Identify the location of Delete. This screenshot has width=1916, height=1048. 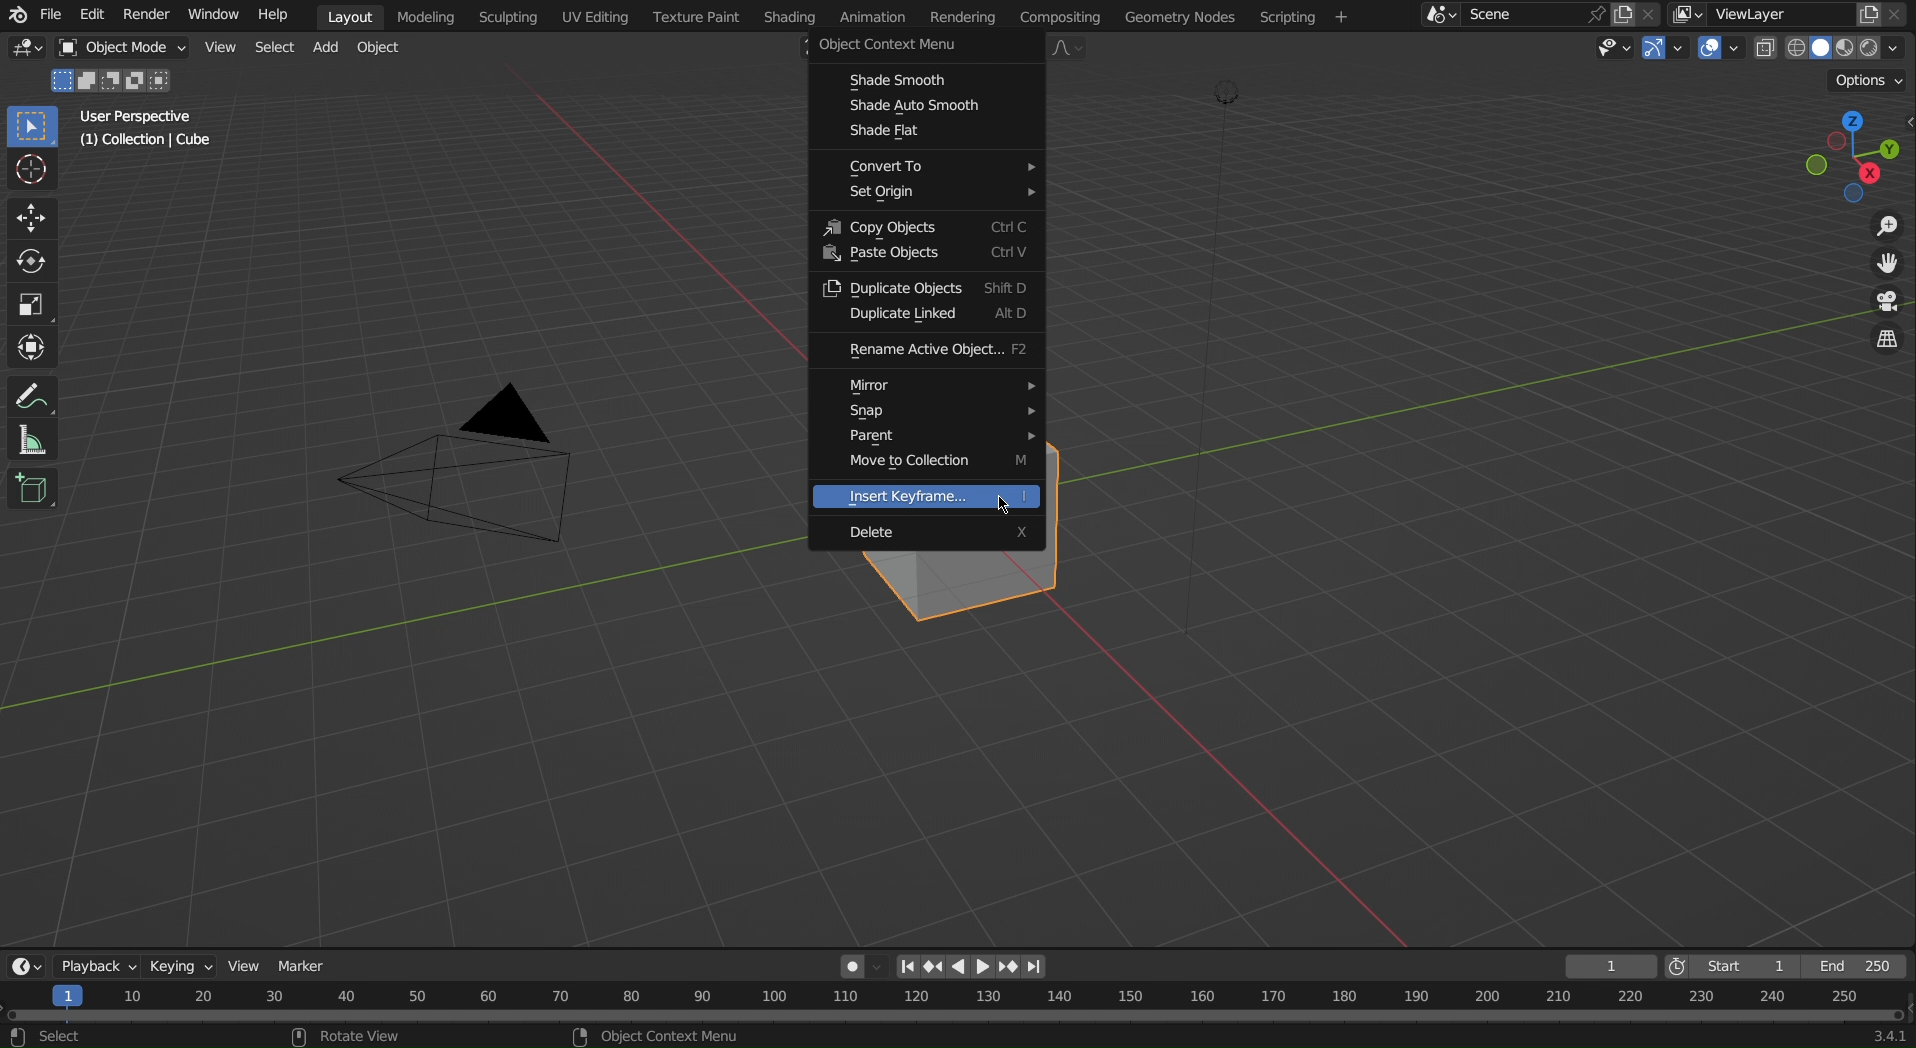
(923, 534).